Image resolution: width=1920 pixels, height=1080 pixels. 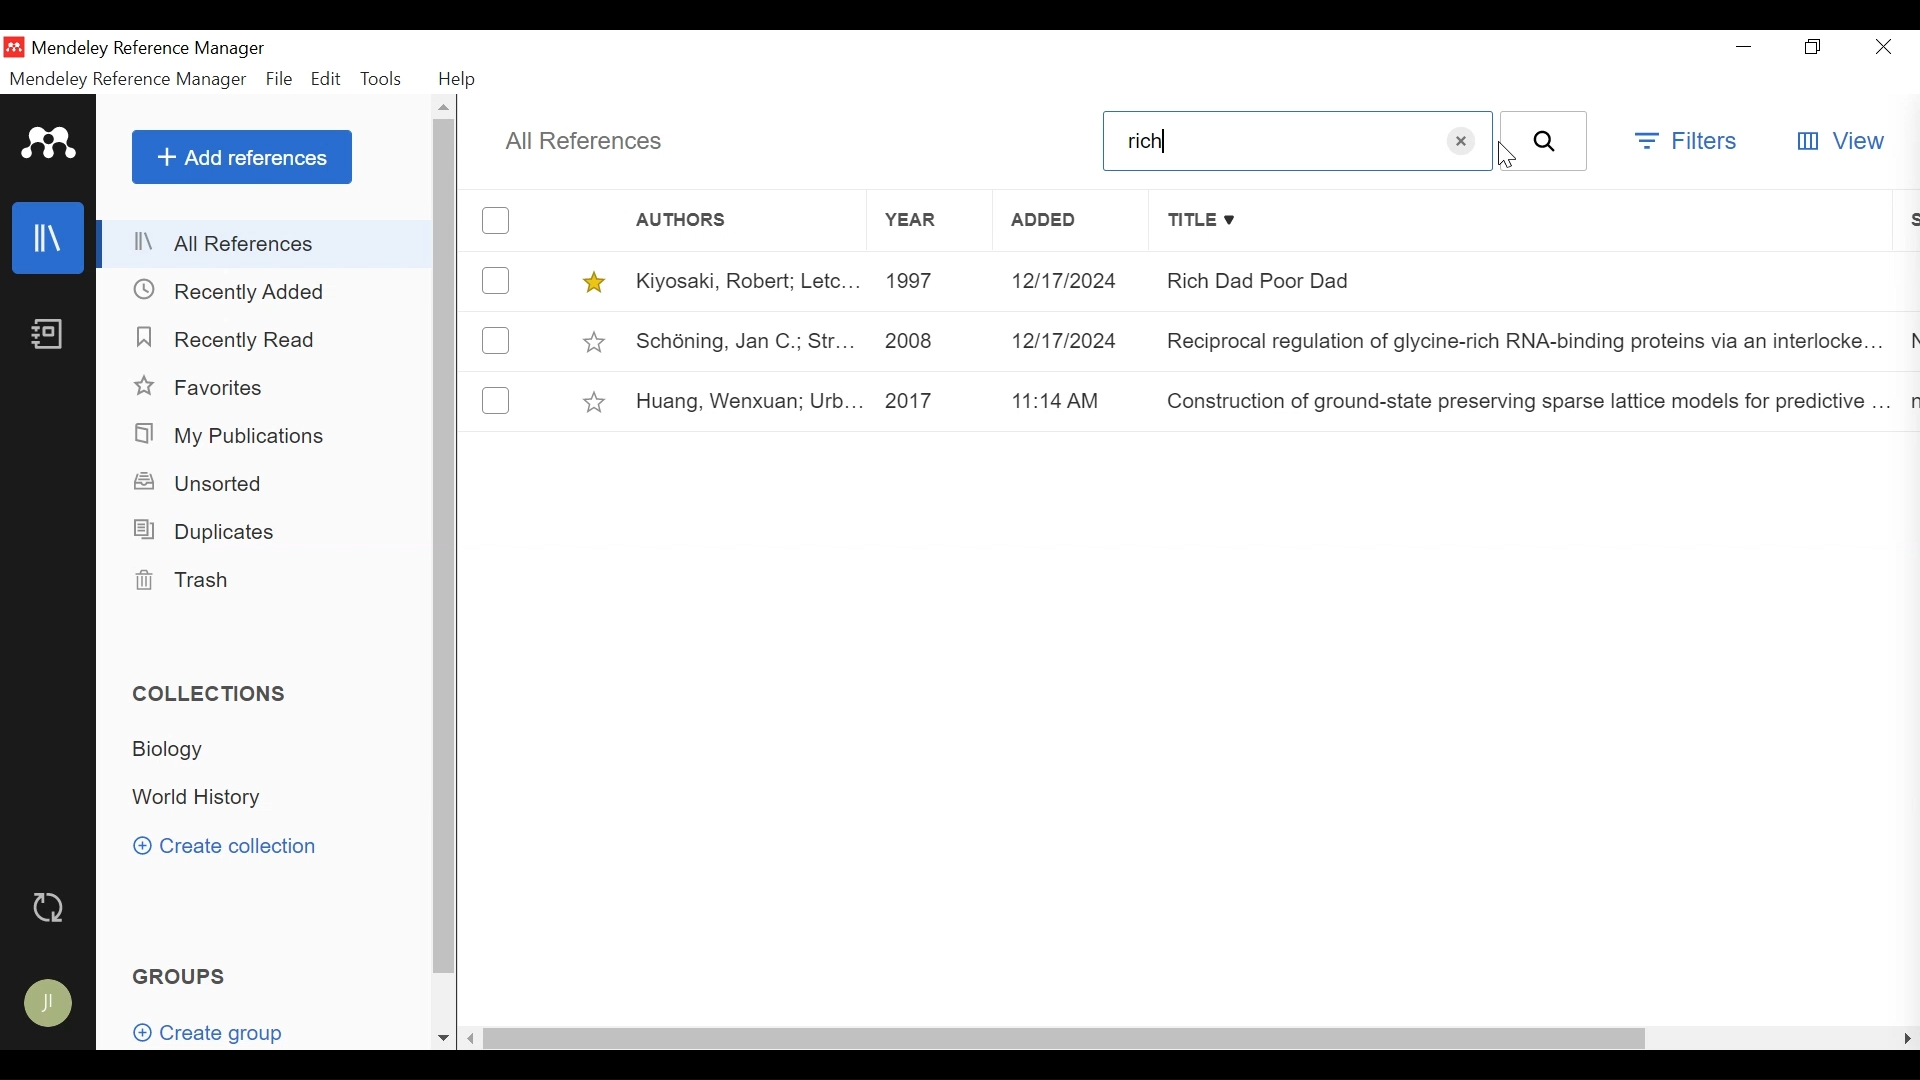 I want to click on Create Group, so click(x=206, y=1026).